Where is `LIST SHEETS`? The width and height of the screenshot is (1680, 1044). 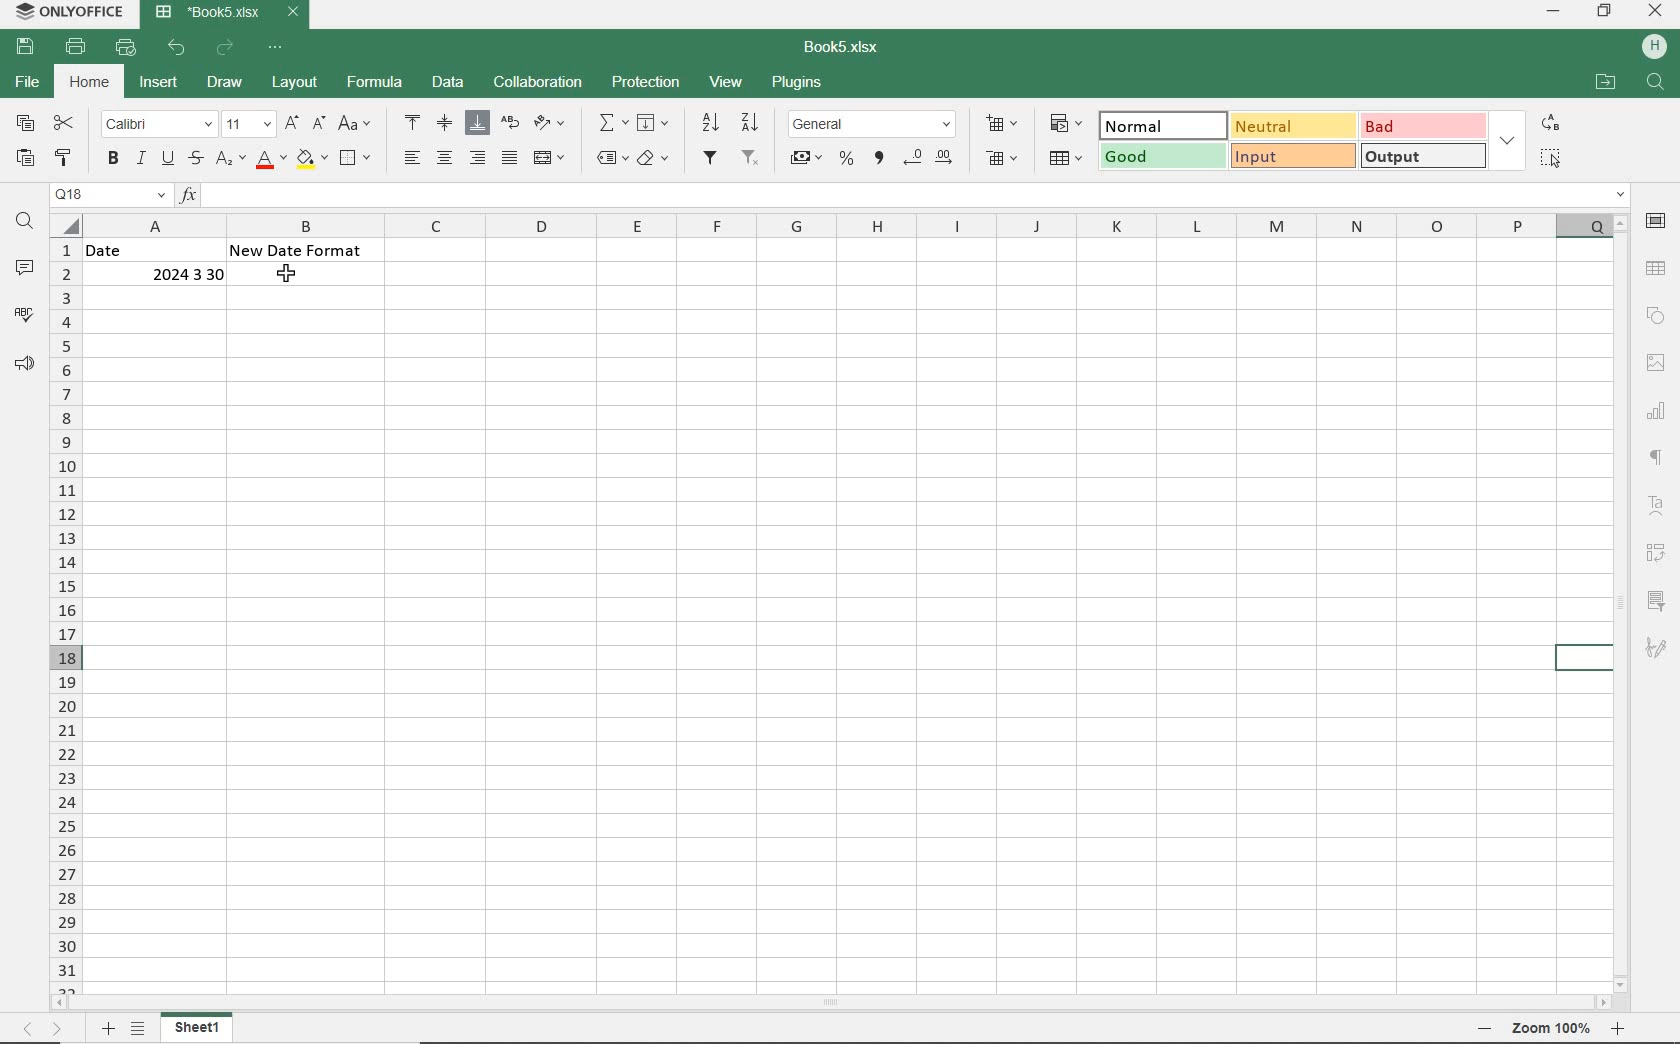
LIST SHEETS is located at coordinates (139, 1029).